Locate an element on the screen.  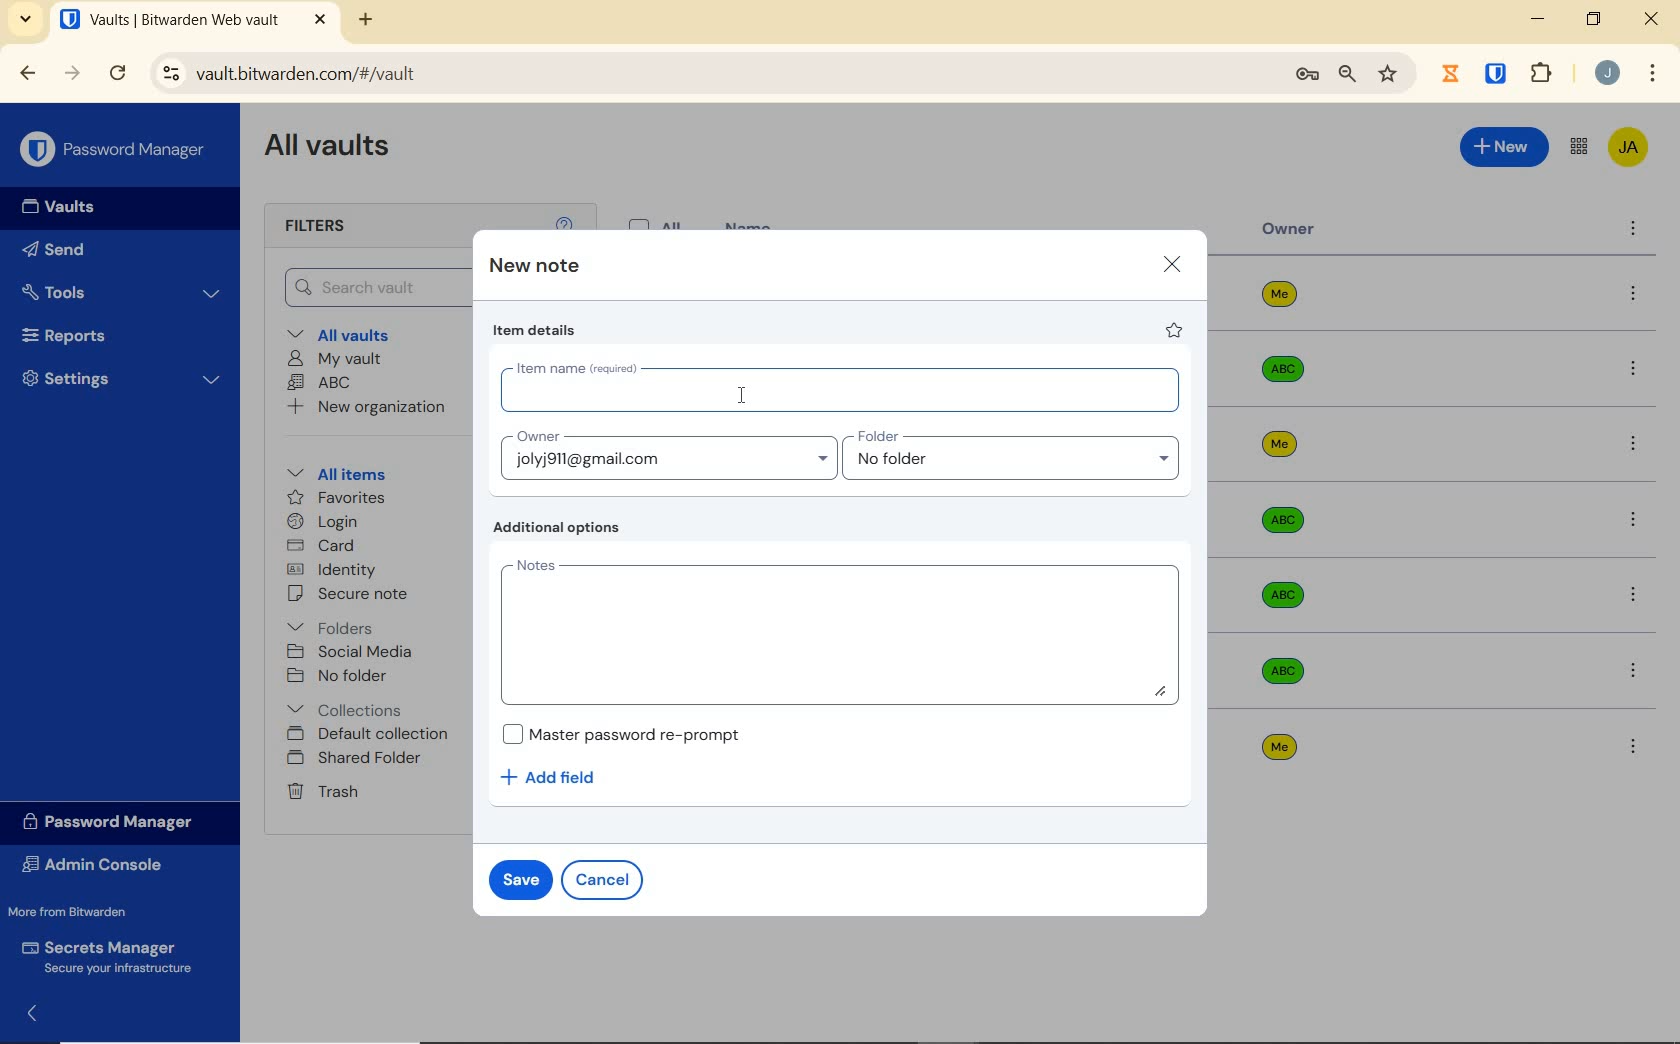
favorites is located at coordinates (333, 497).